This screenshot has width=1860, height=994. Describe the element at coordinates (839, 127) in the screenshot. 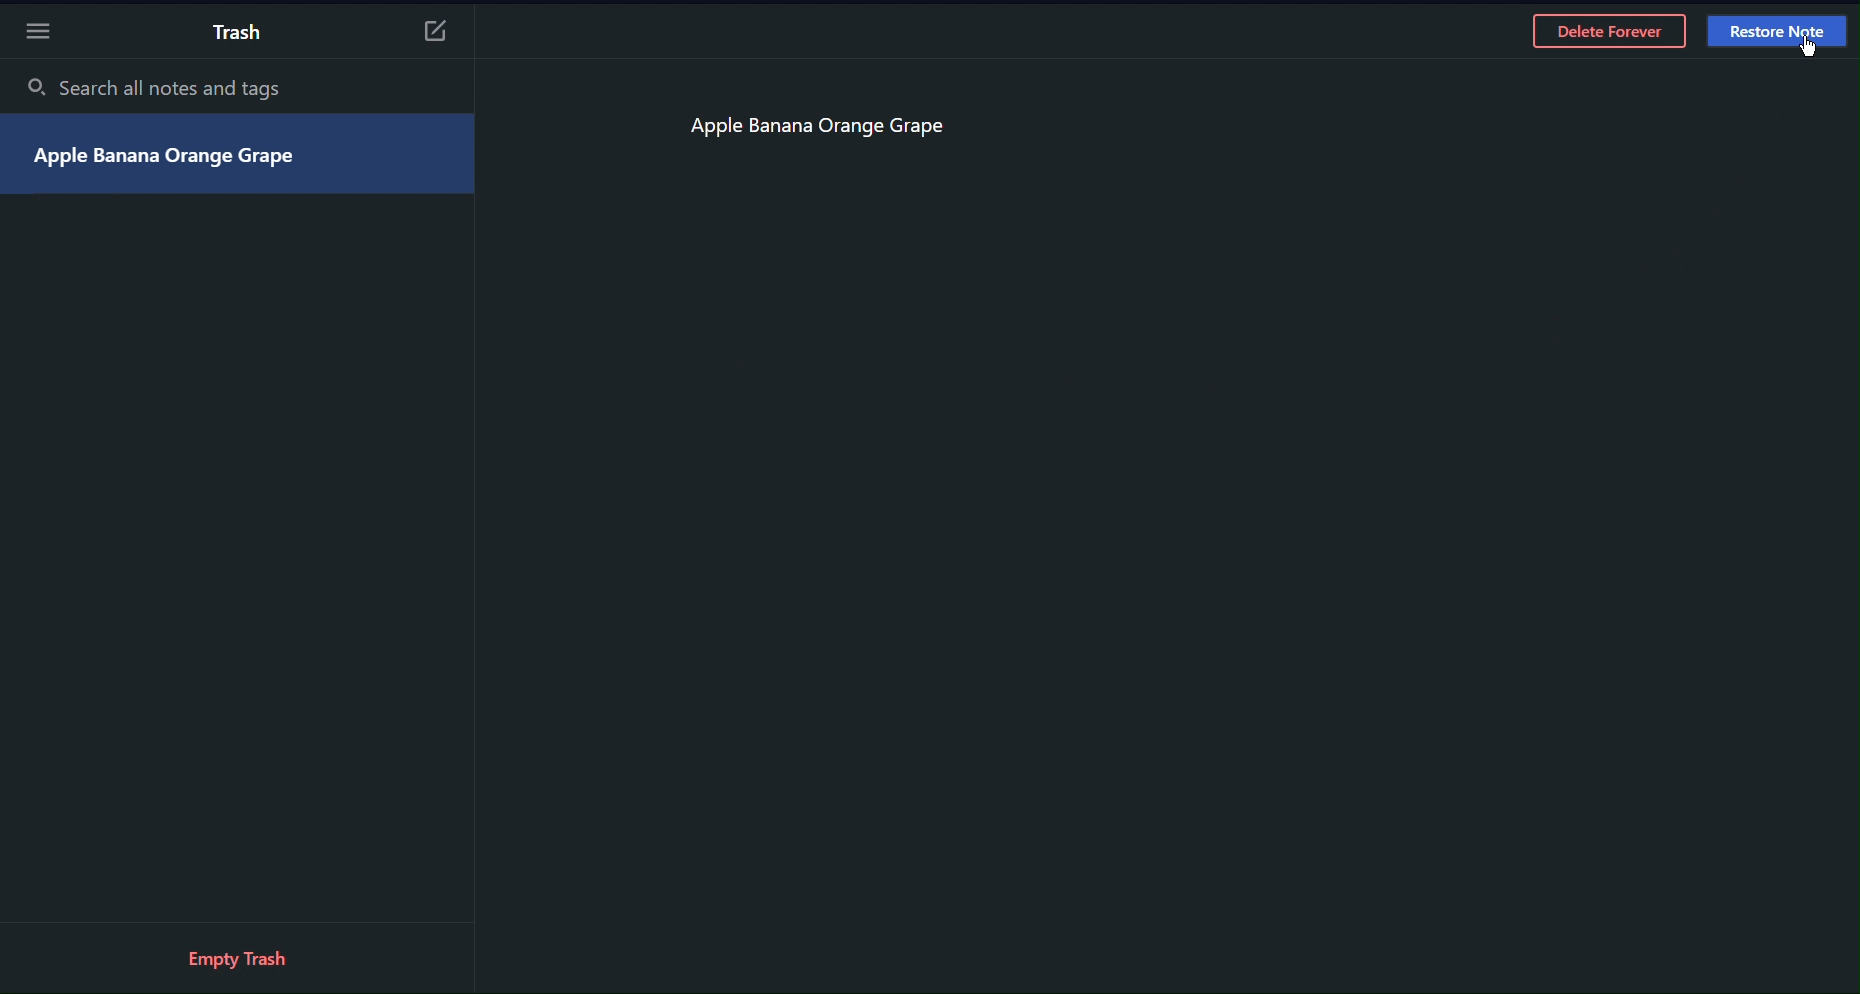

I see `Apple Banana Orange Grape` at that location.